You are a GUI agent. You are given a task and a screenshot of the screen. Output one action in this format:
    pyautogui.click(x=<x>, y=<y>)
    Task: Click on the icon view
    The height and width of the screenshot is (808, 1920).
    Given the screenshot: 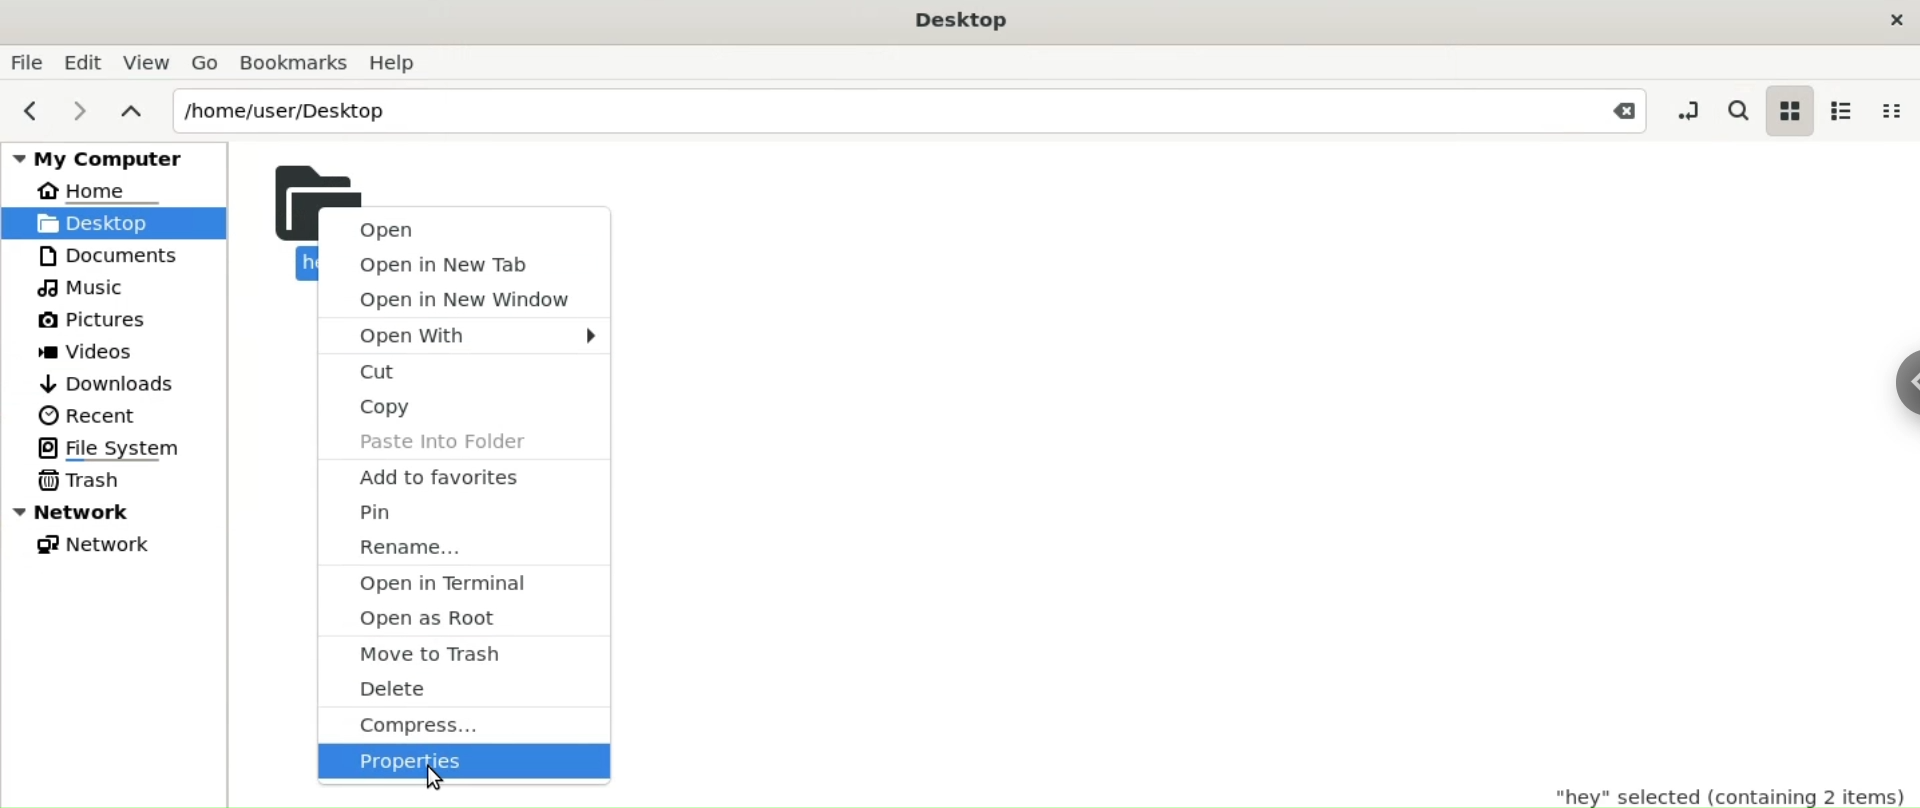 What is the action you would take?
    pyautogui.click(x=1790, y=111)
    